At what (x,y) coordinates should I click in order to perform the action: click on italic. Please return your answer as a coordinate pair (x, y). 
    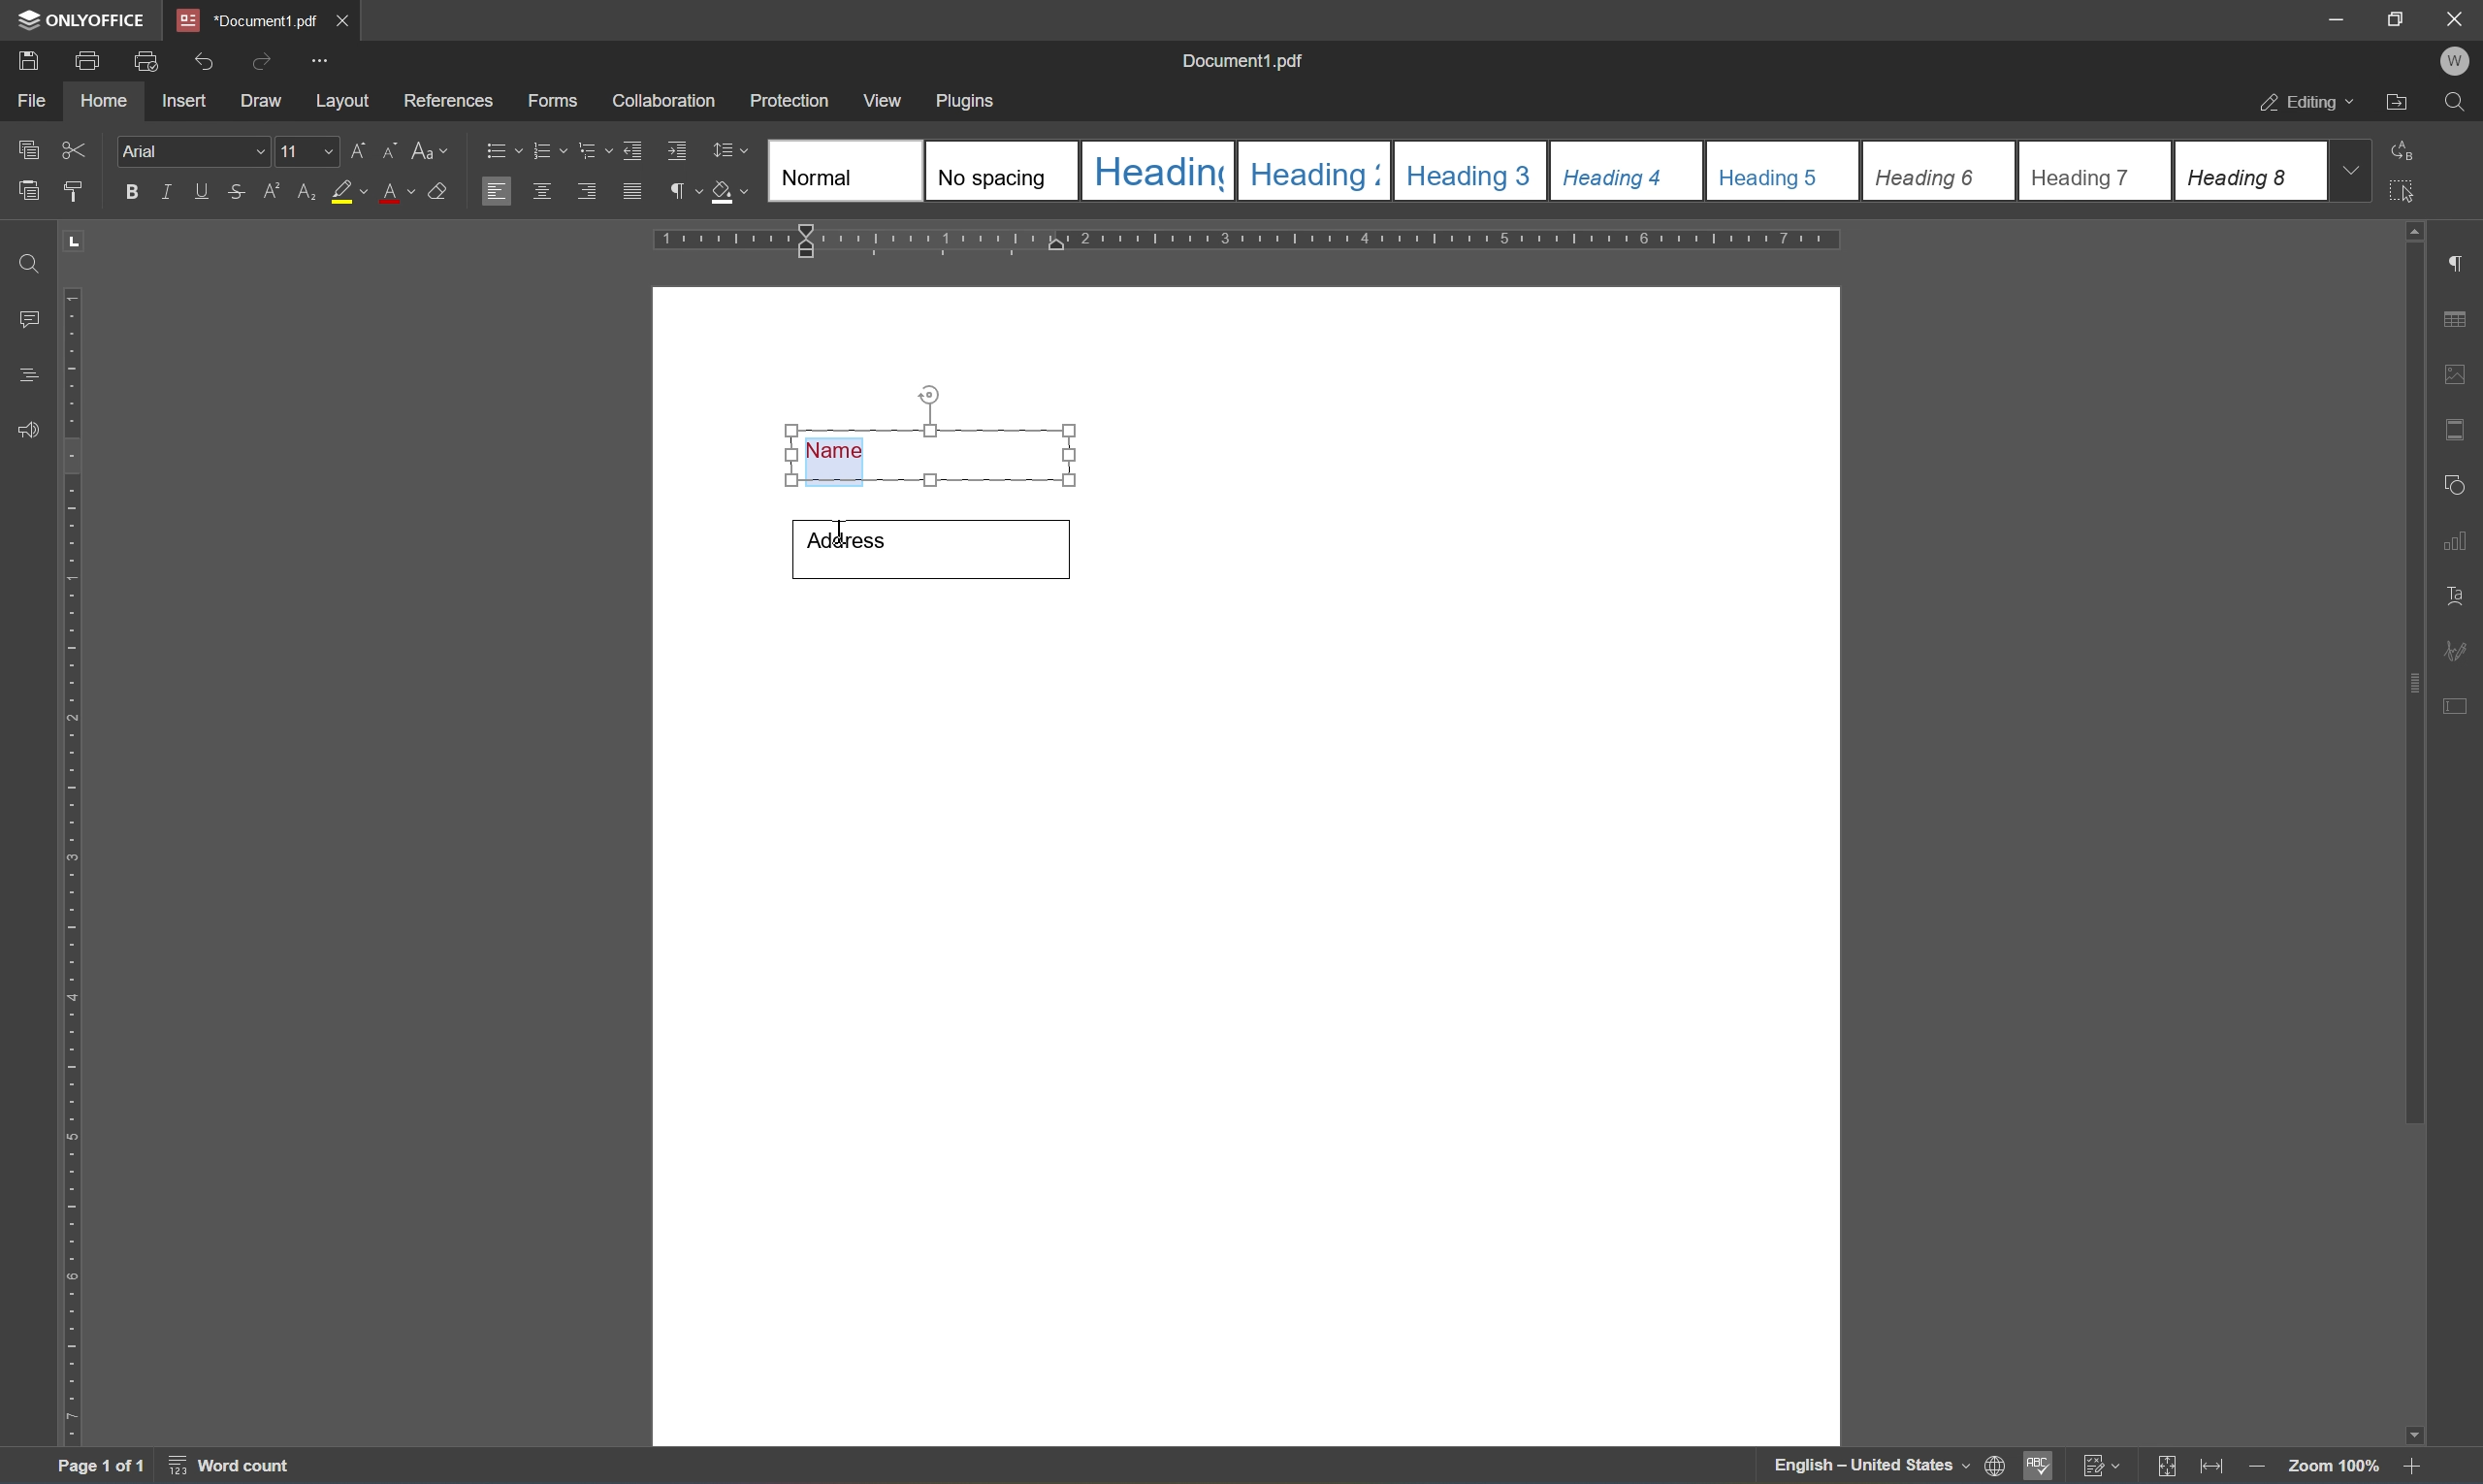
    Looking at the image, I should click on (165, 190).